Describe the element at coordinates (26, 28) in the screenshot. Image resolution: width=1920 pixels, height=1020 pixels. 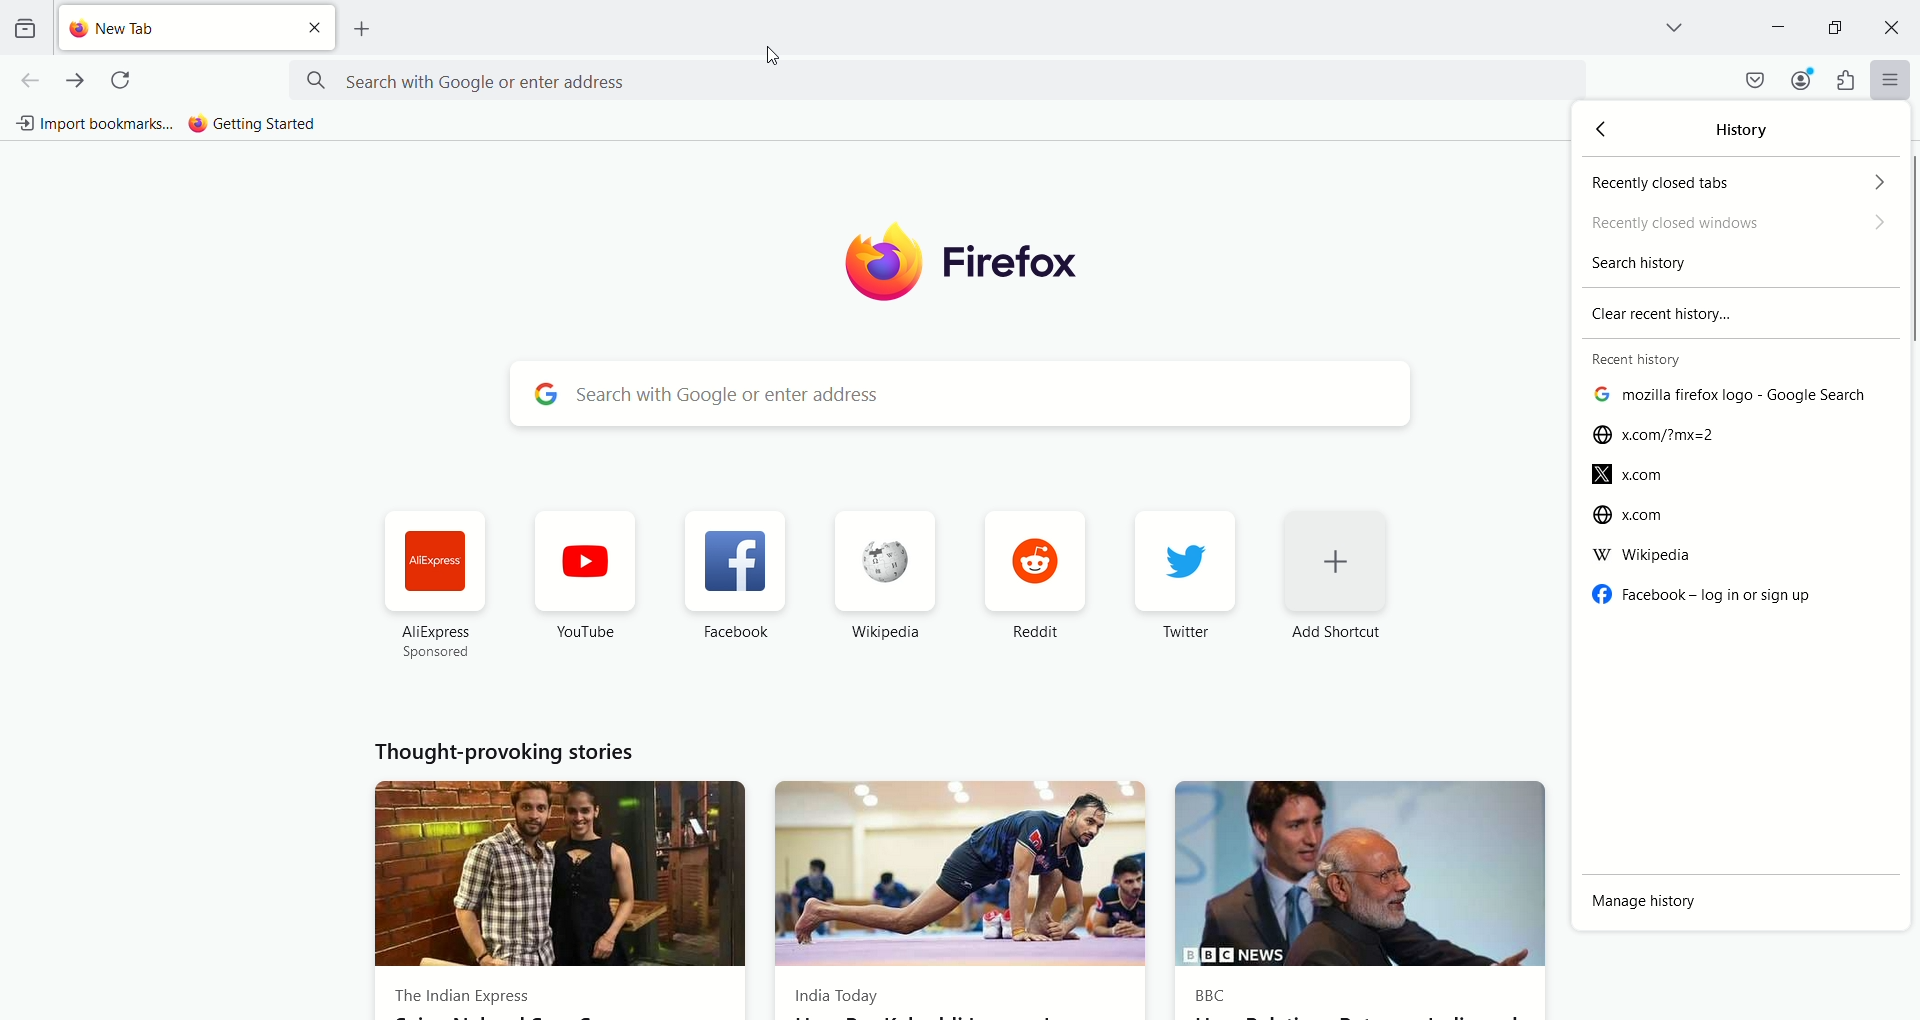
I see `view recent browsing across windows and devices` at that location.